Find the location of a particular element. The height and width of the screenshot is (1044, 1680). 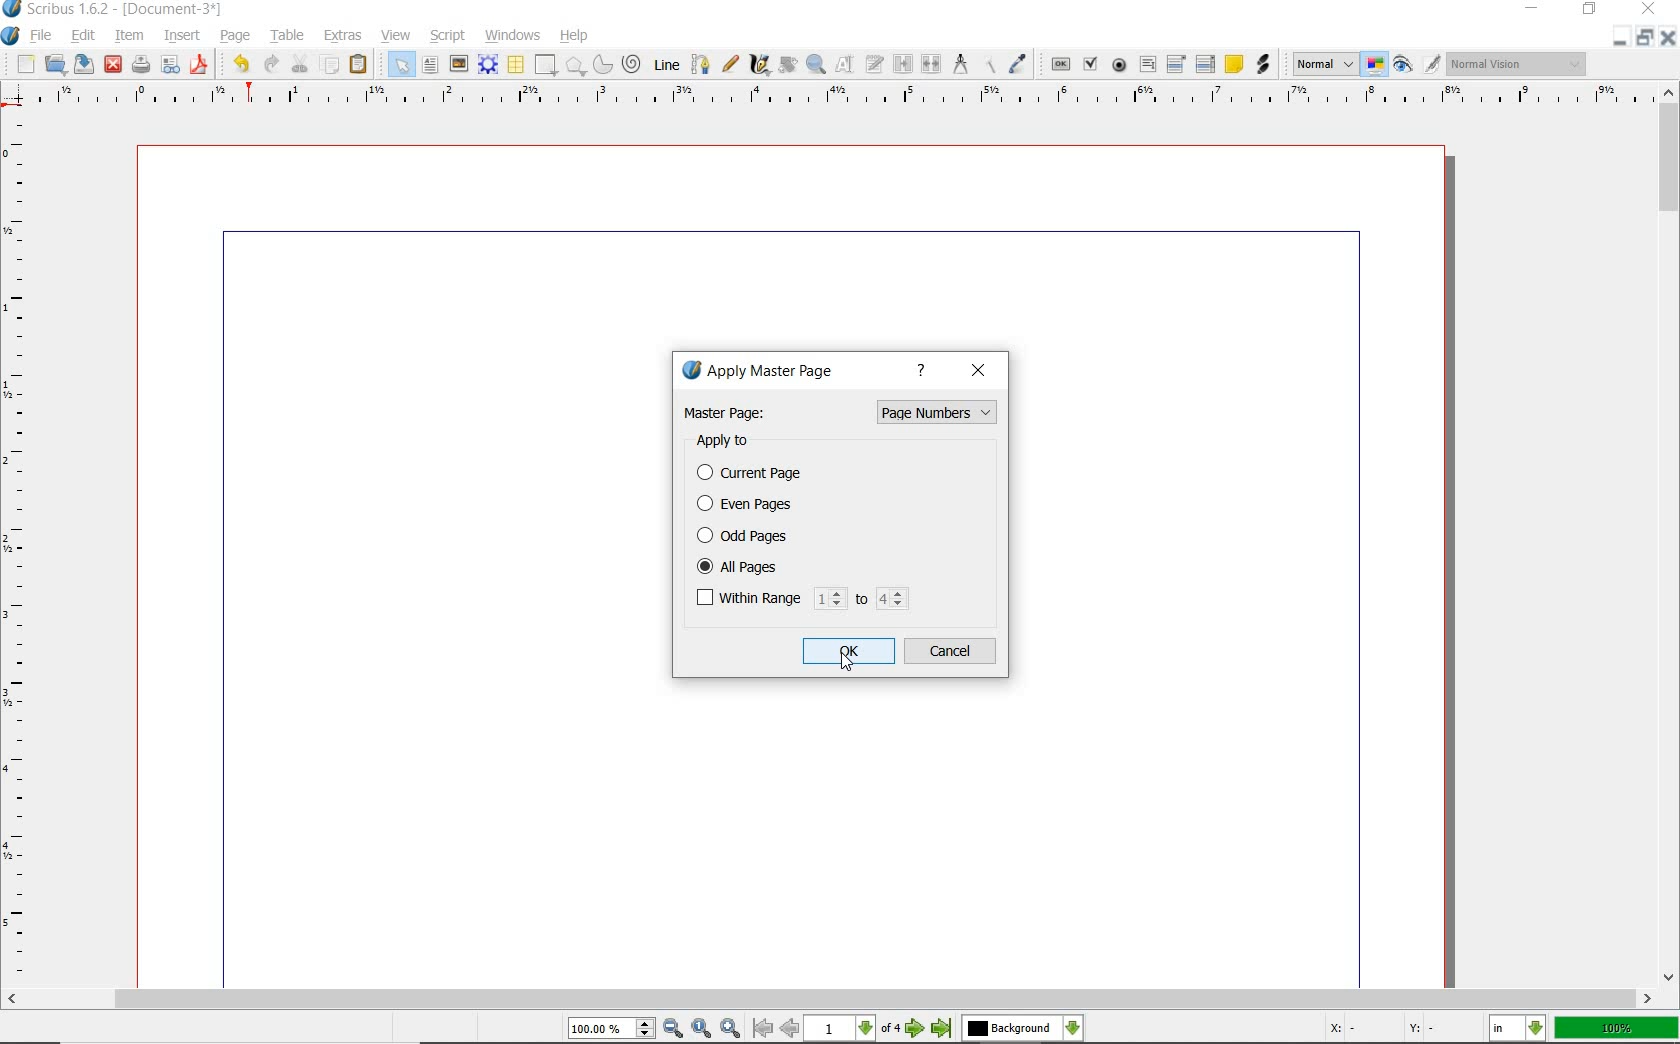

master page: page numbers is located at coordinates (840, 412).